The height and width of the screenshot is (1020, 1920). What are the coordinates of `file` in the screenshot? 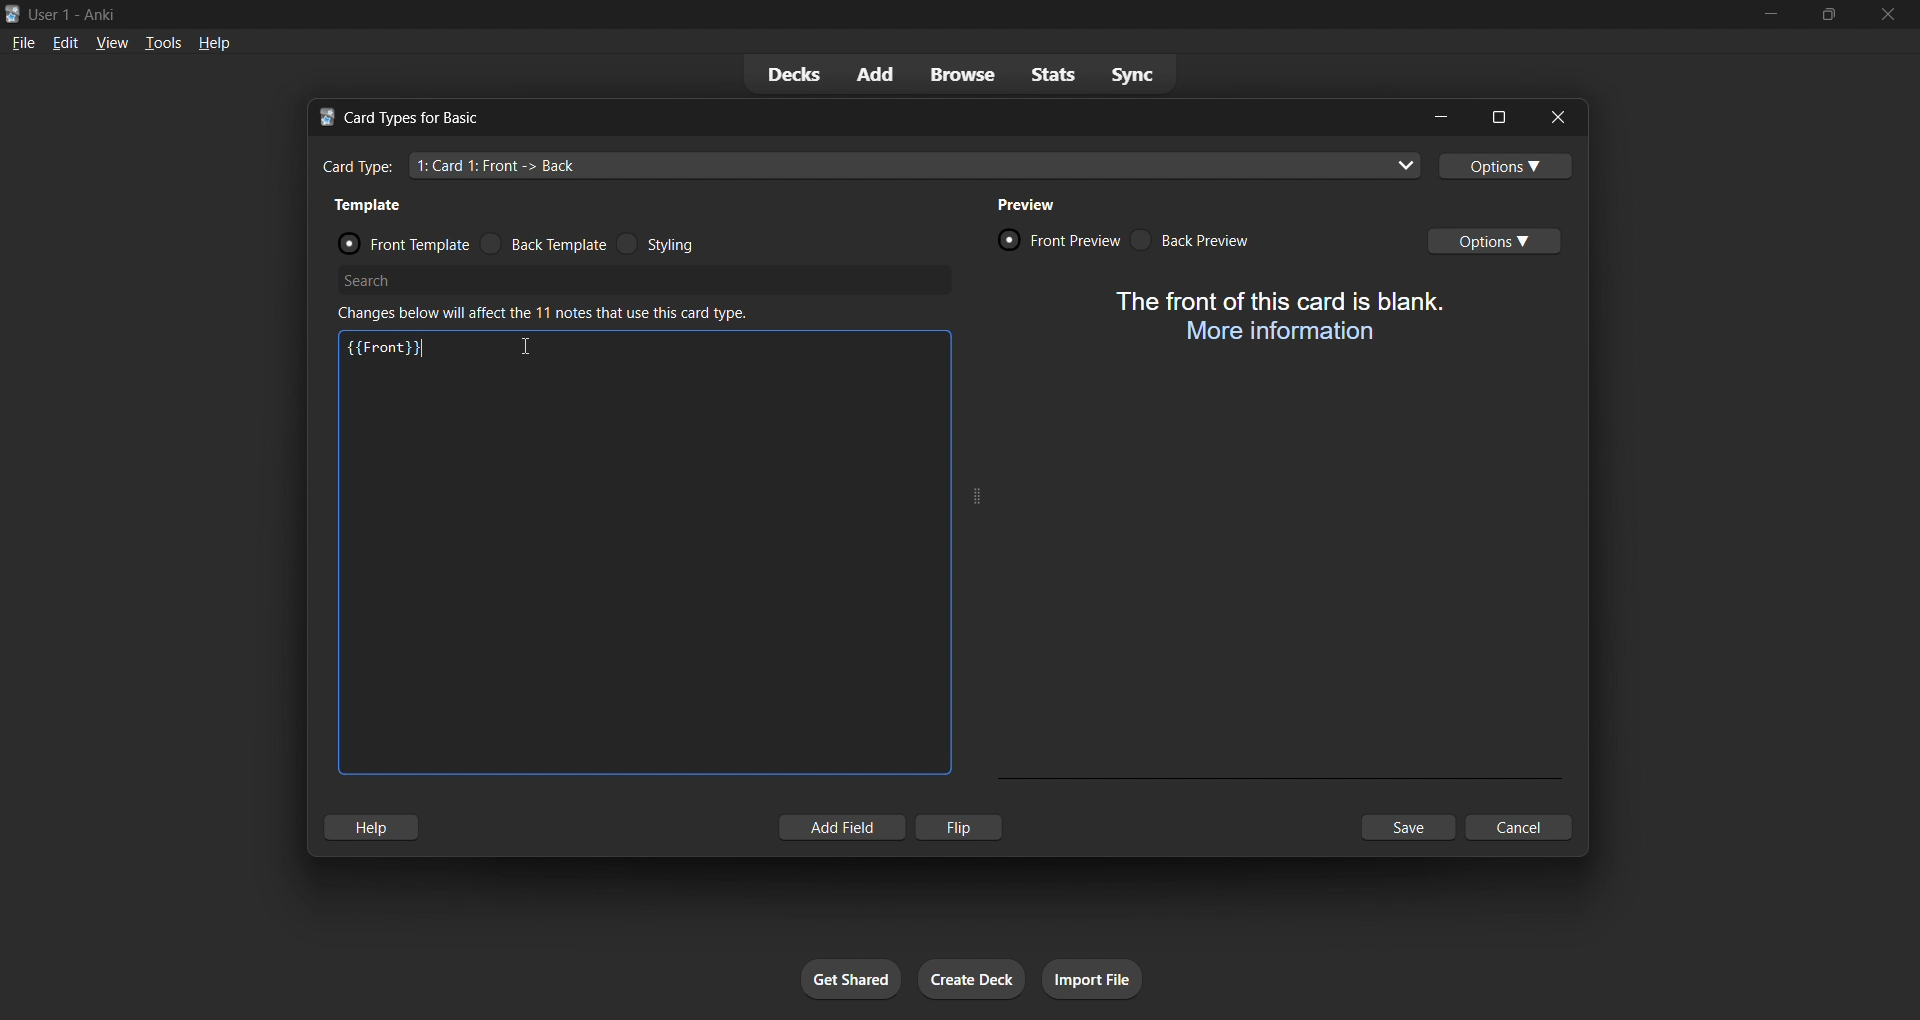 It's located at (25, 42).